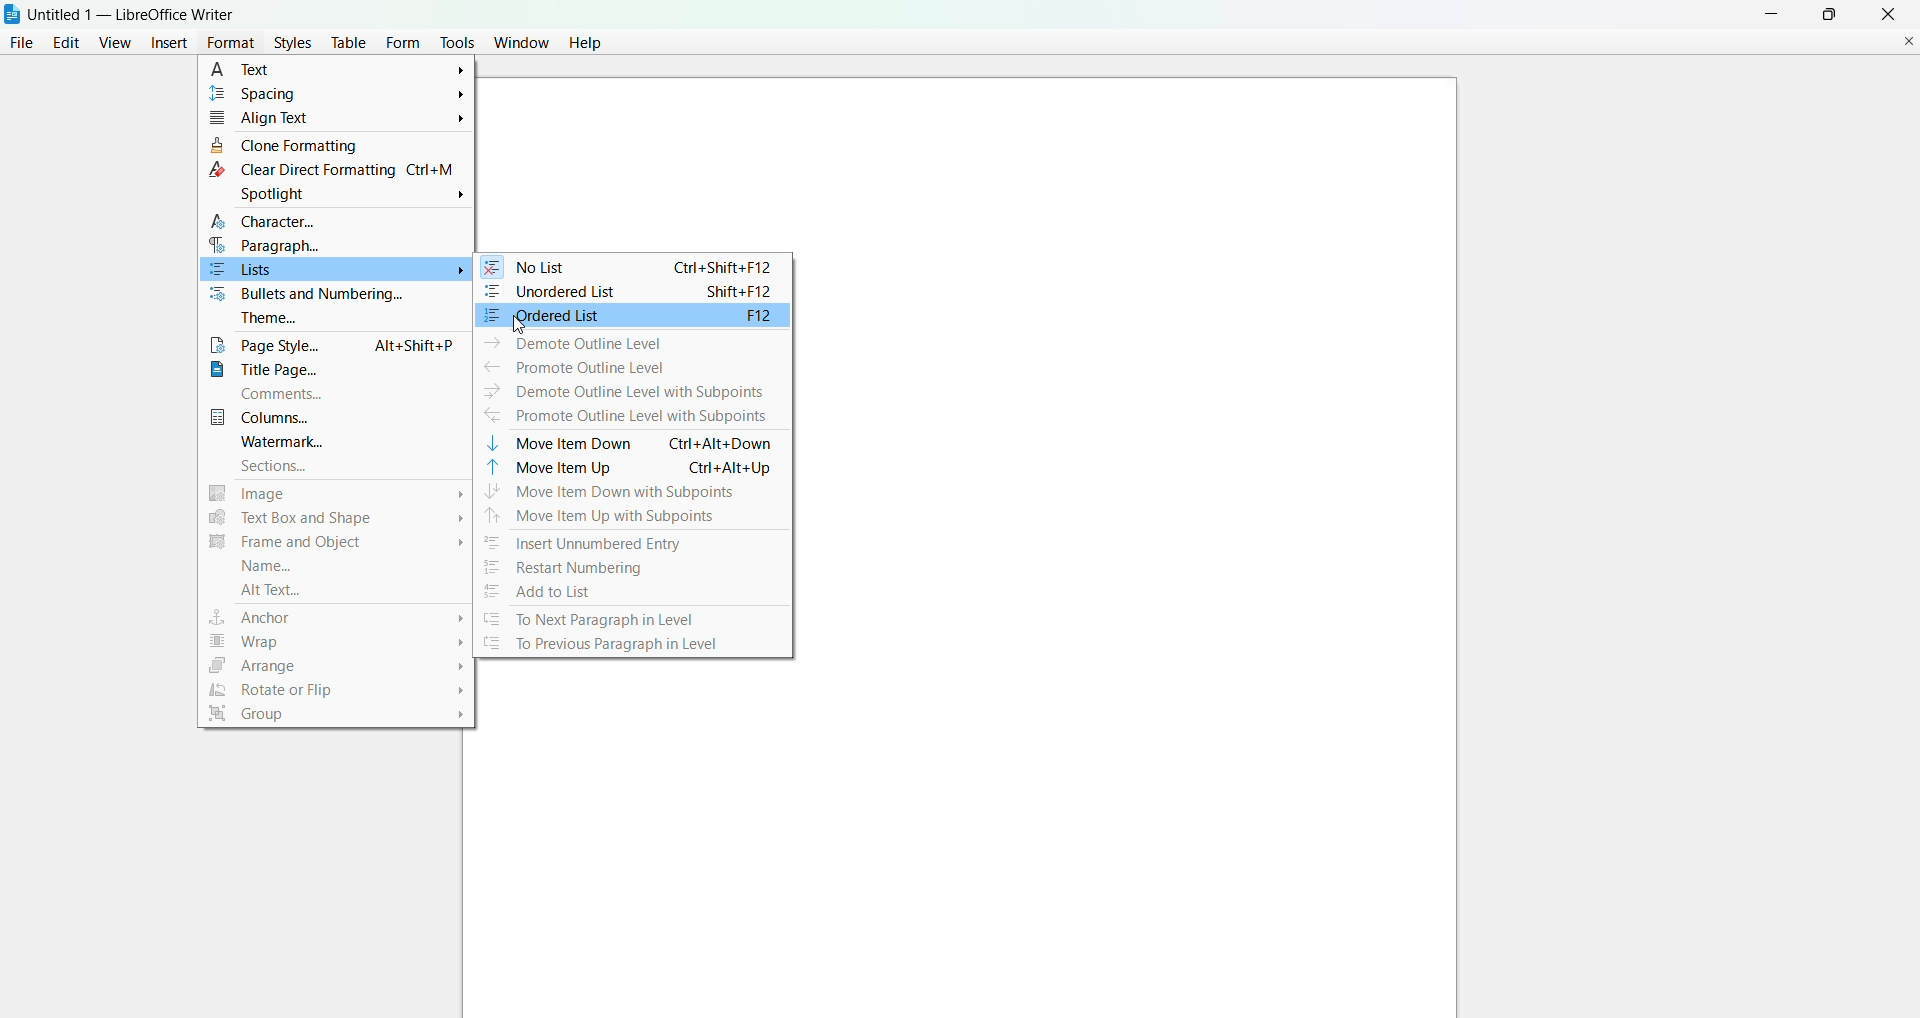 The image size is (1920, 1018). Describe the element at coordinates (576, 369) in the screenshot. I see `promote outline level` at that location.